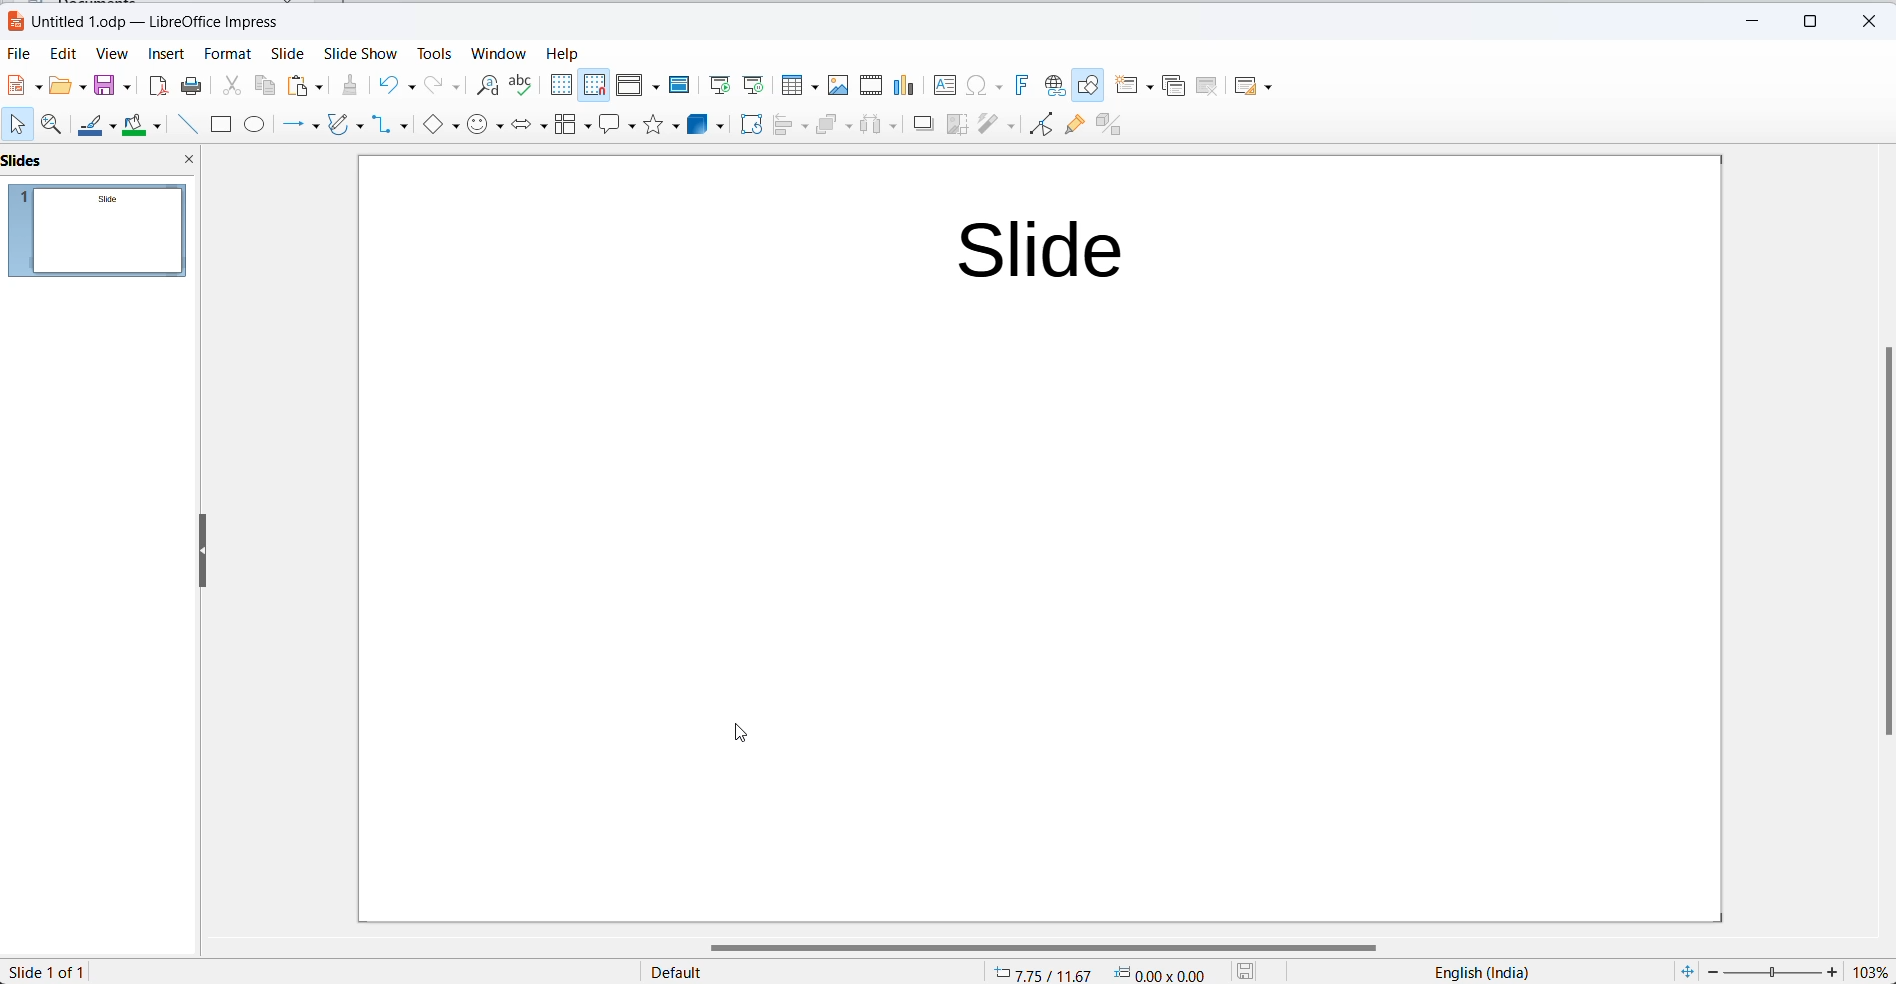 This screenshot has width=1896, height=984. What do you see at coordinates (1113, 126) in the screenshot?
I see `Toggle extrusion` at bounding box center [1113, 126].